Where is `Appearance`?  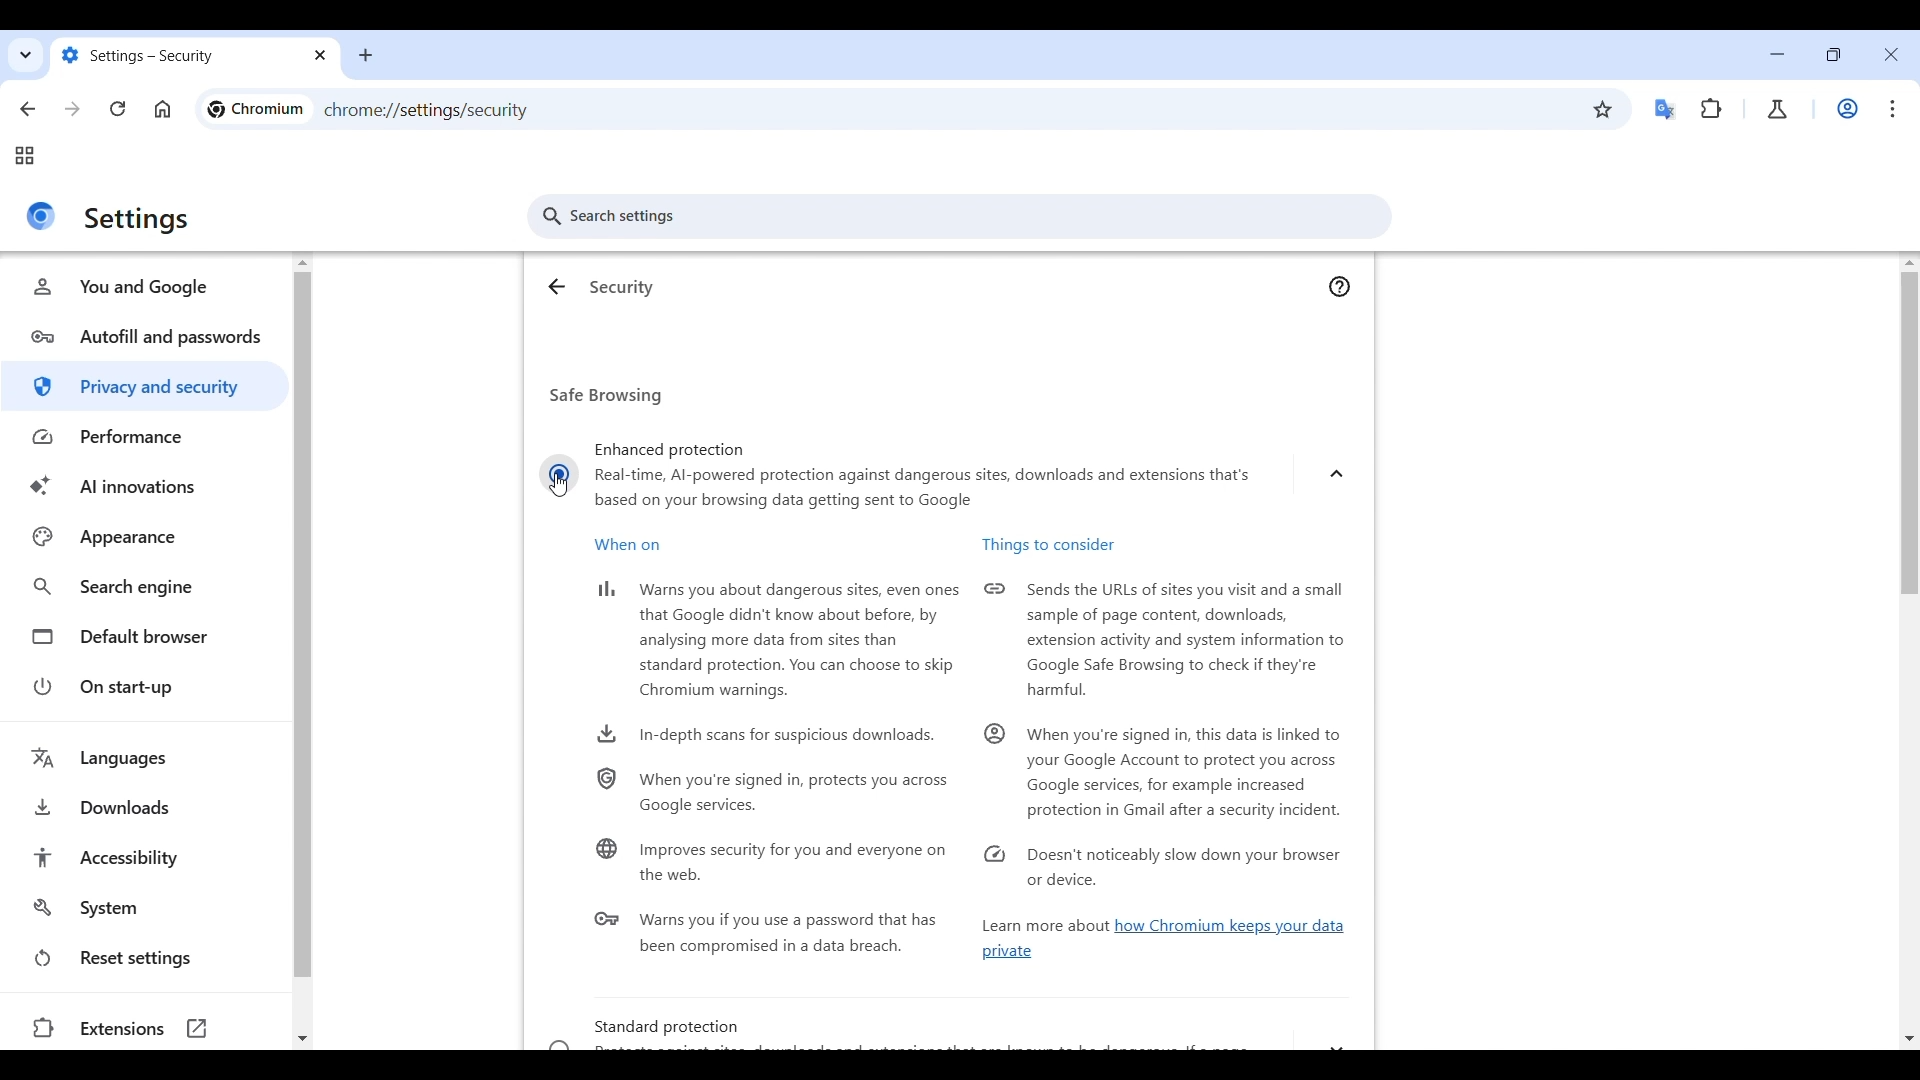 Appearance is located at coordinates (146, 536).